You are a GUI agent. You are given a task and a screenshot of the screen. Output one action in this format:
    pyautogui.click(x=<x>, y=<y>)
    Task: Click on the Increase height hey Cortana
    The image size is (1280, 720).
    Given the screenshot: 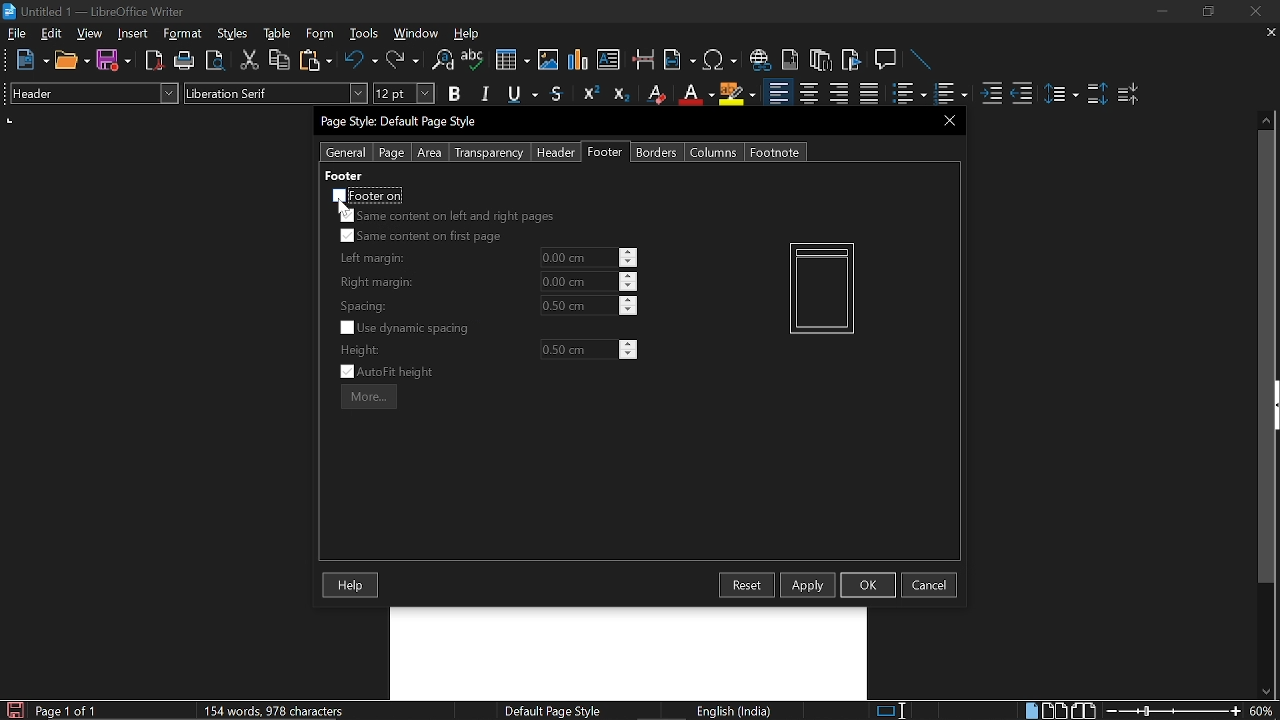 What is the action you would take?
    pyautogui.click(x=629, y=344)
    